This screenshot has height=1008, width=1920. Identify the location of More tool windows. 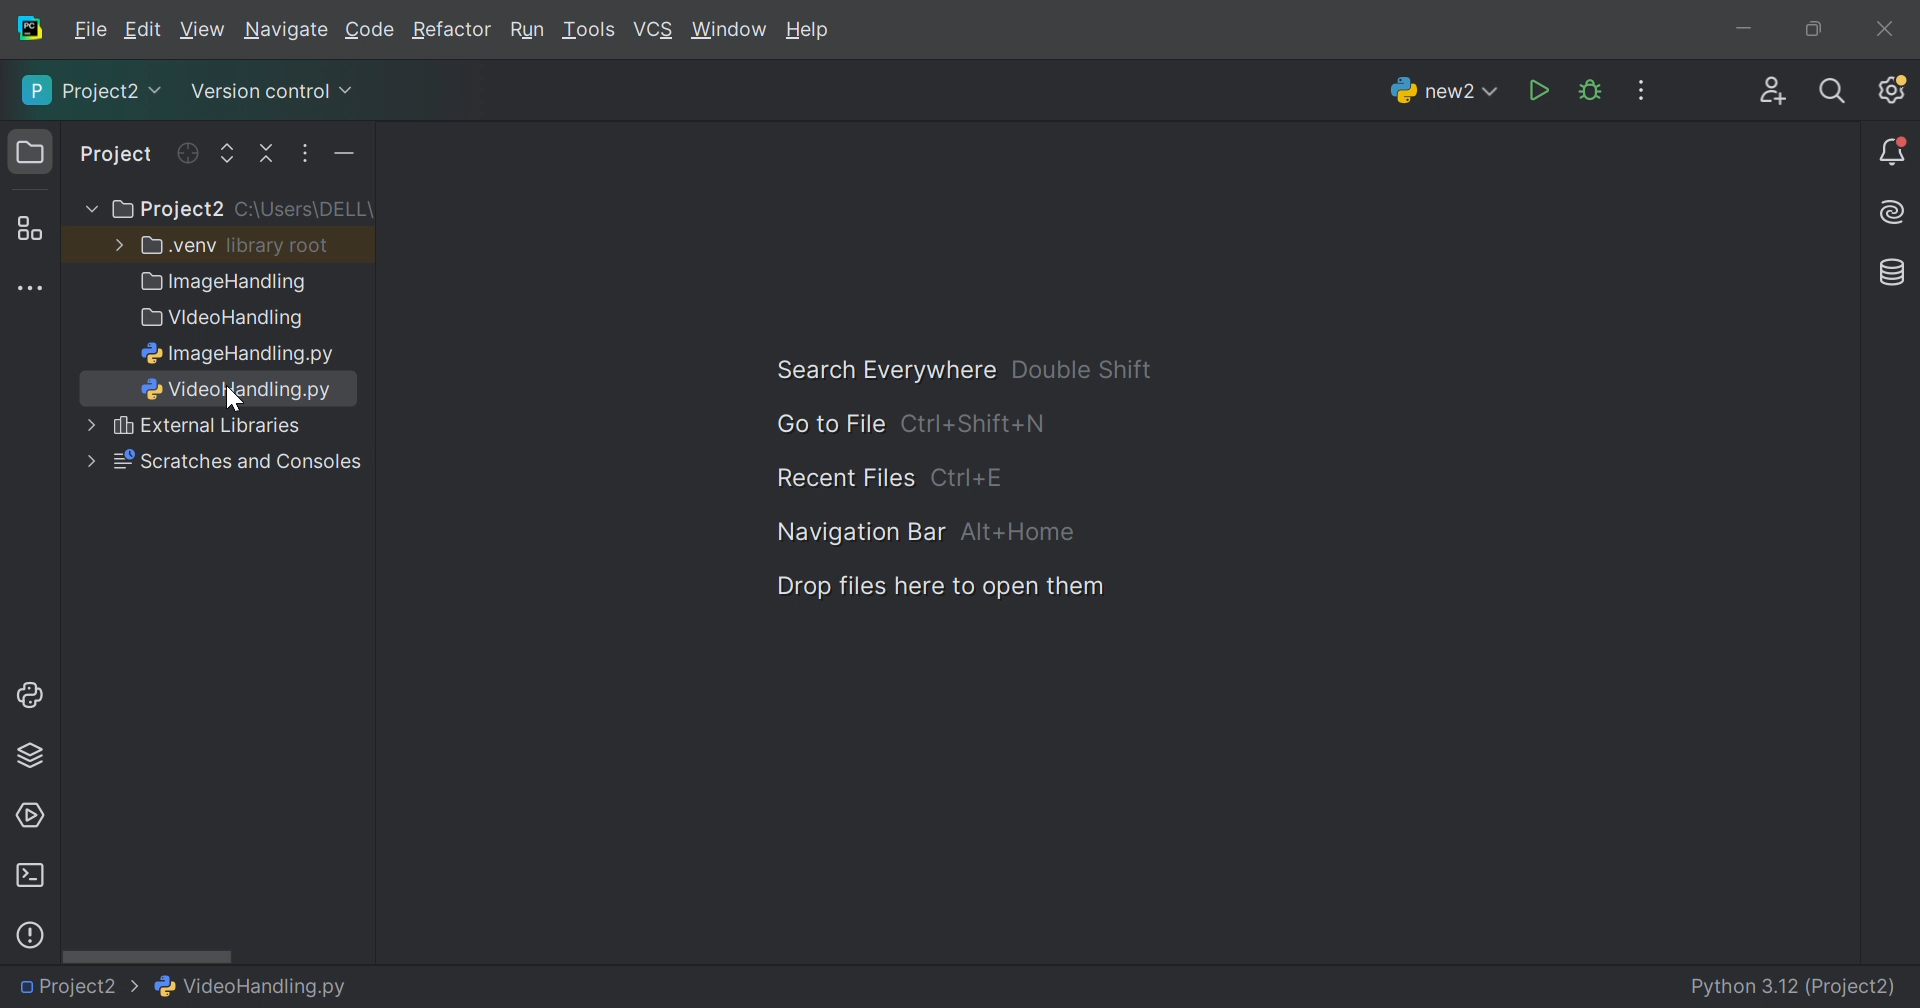
(33, 289).